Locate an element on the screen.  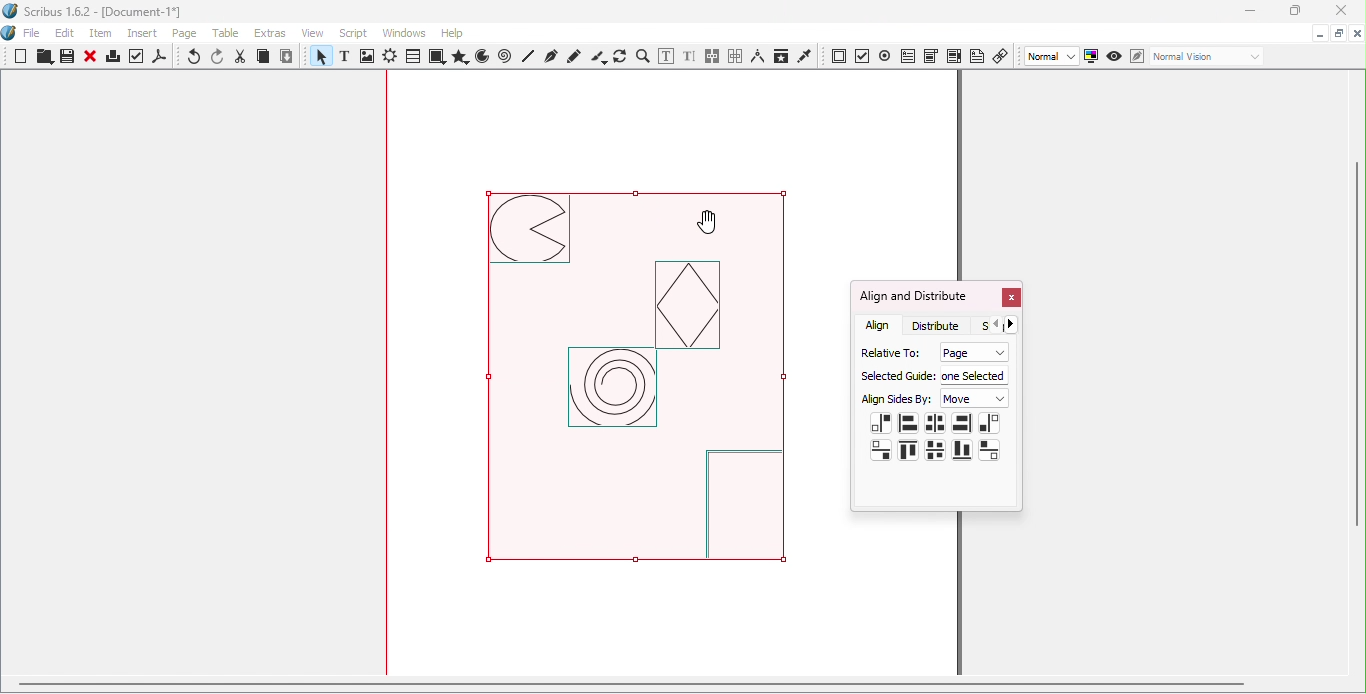
Copy item properties is located at coordinates (780, 56).